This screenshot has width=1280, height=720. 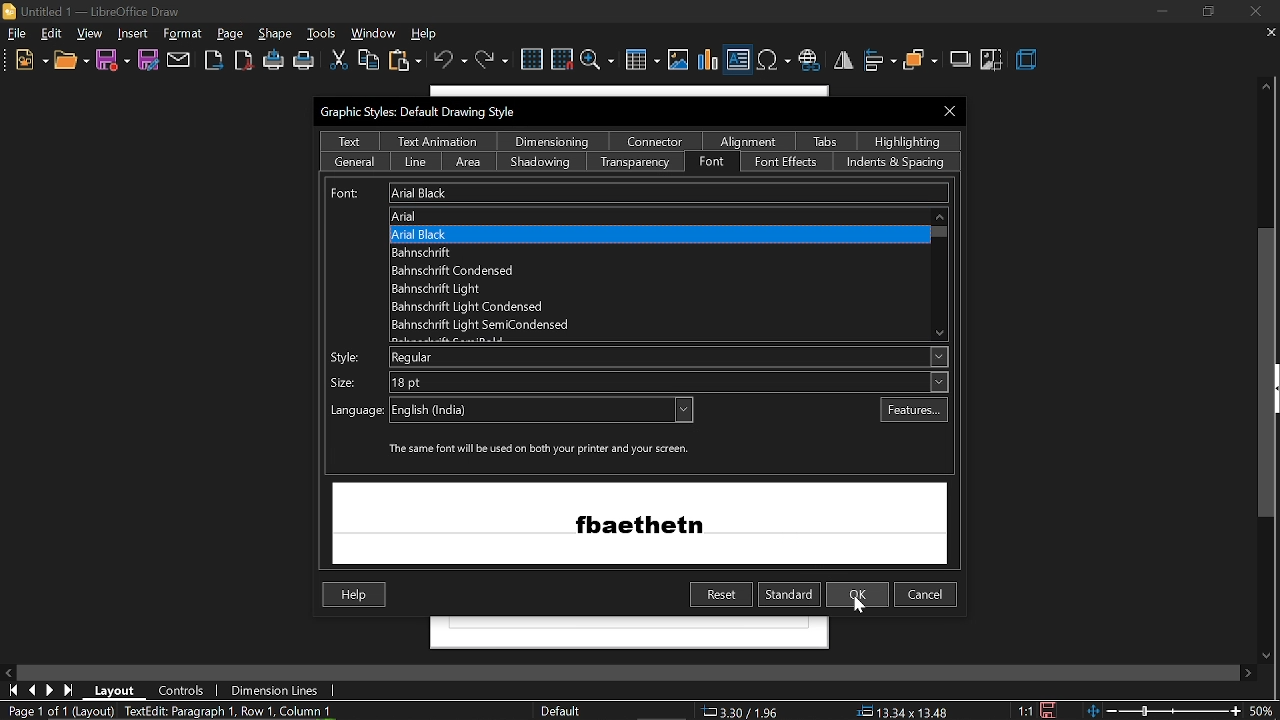 What do you see at coordinates (90, 33) in the screenshot?
I see `view` at bounding box center [90, 33].